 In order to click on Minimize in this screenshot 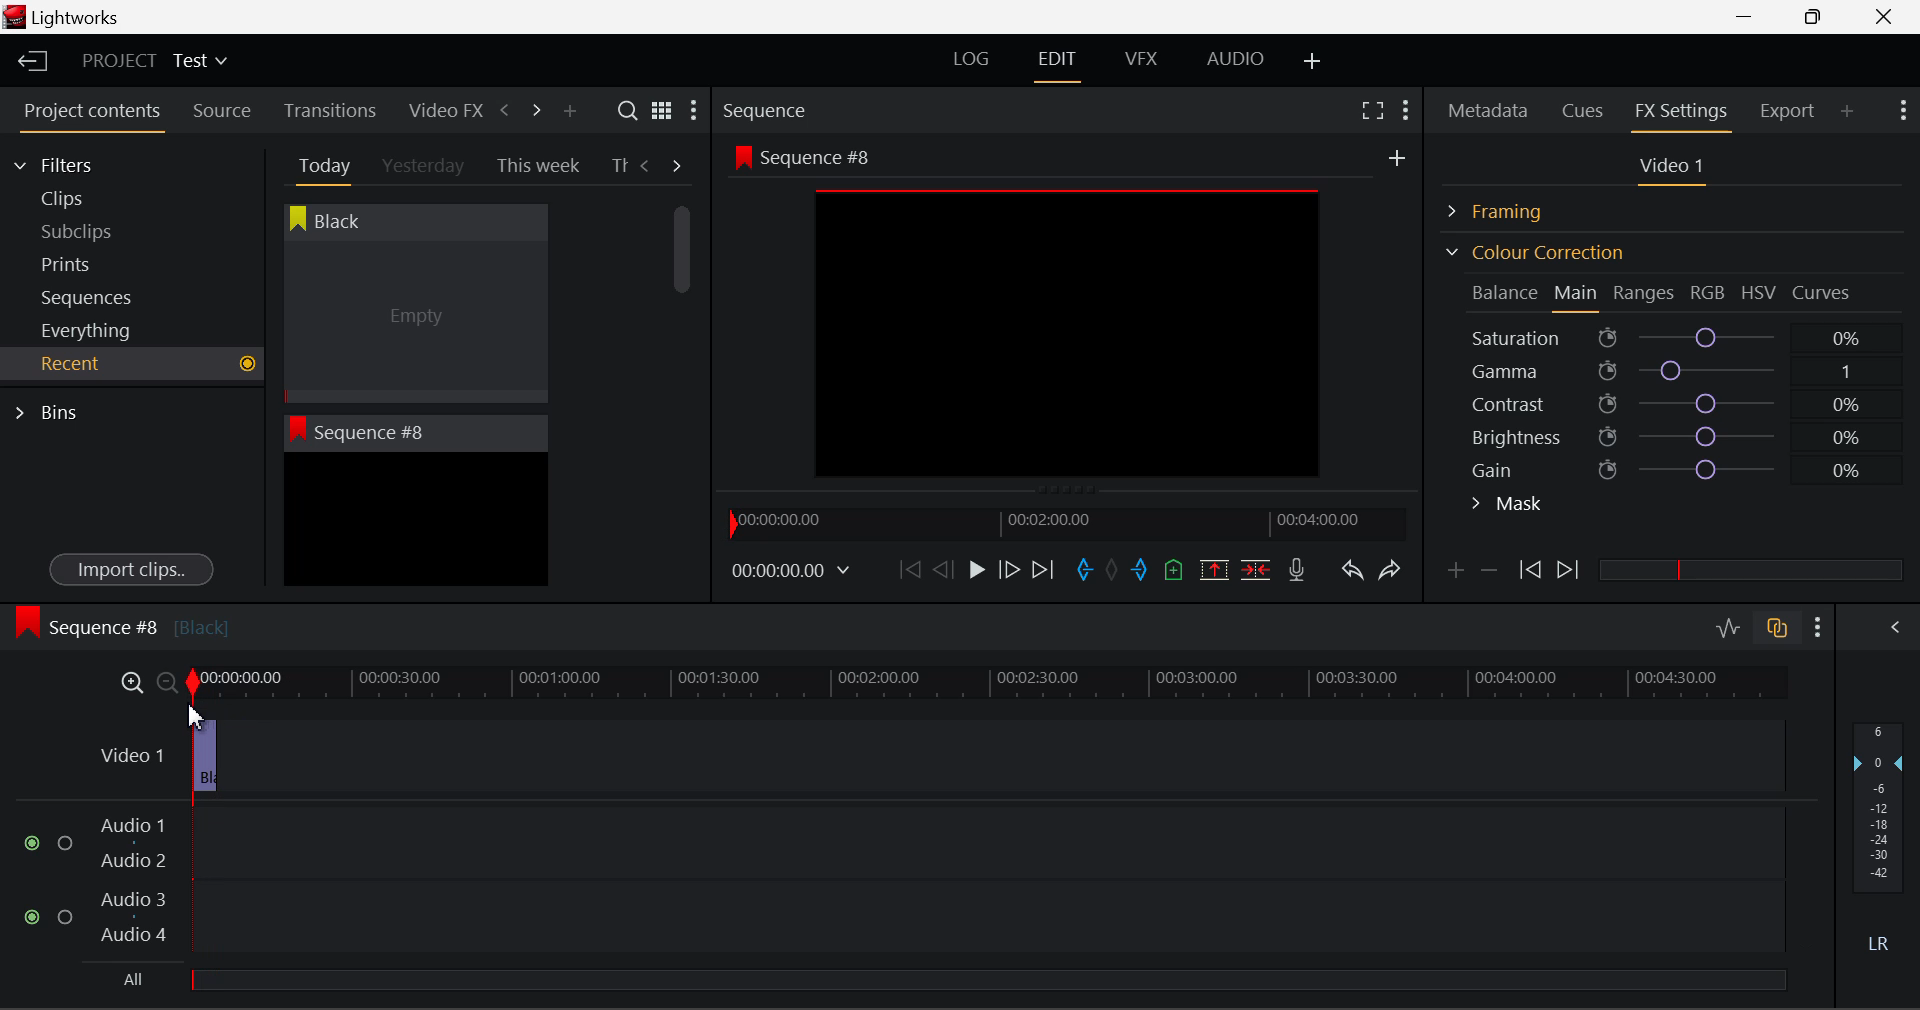, I will do `click(1818, 16)`.